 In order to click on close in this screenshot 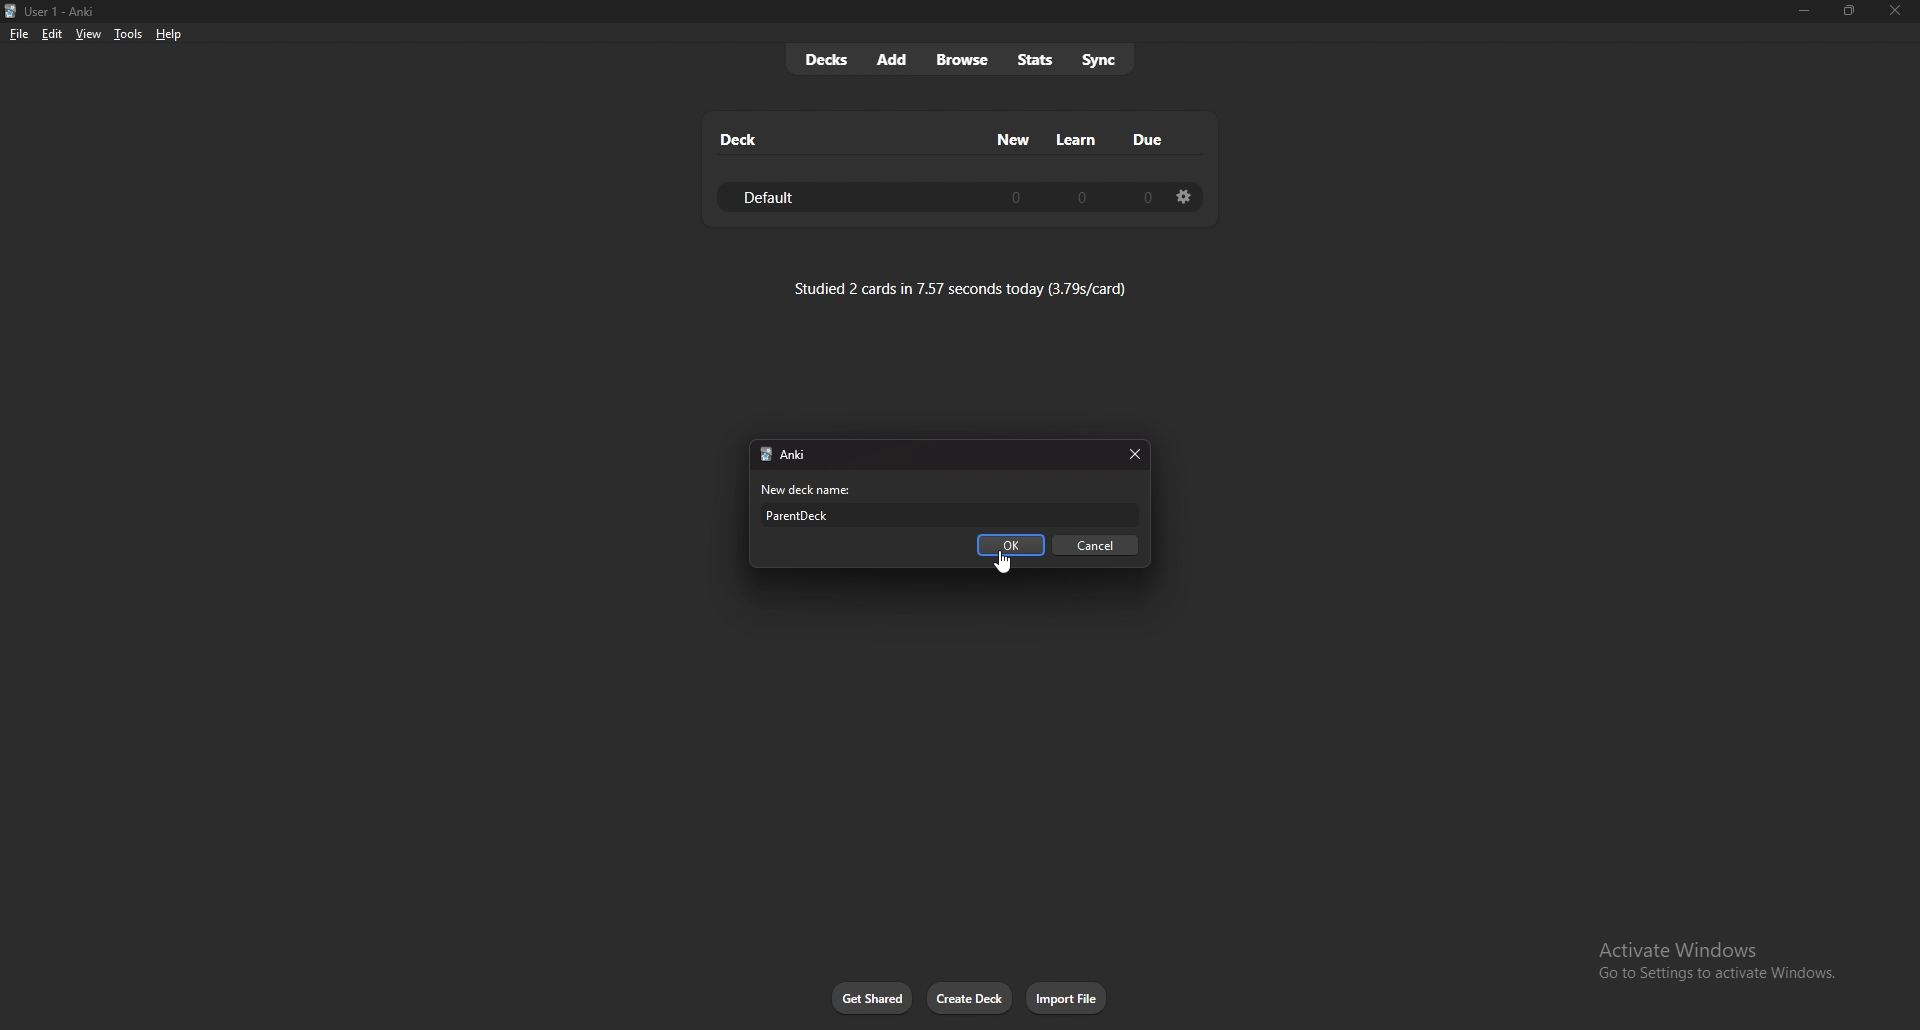, I will do `click(1133, 455)`.